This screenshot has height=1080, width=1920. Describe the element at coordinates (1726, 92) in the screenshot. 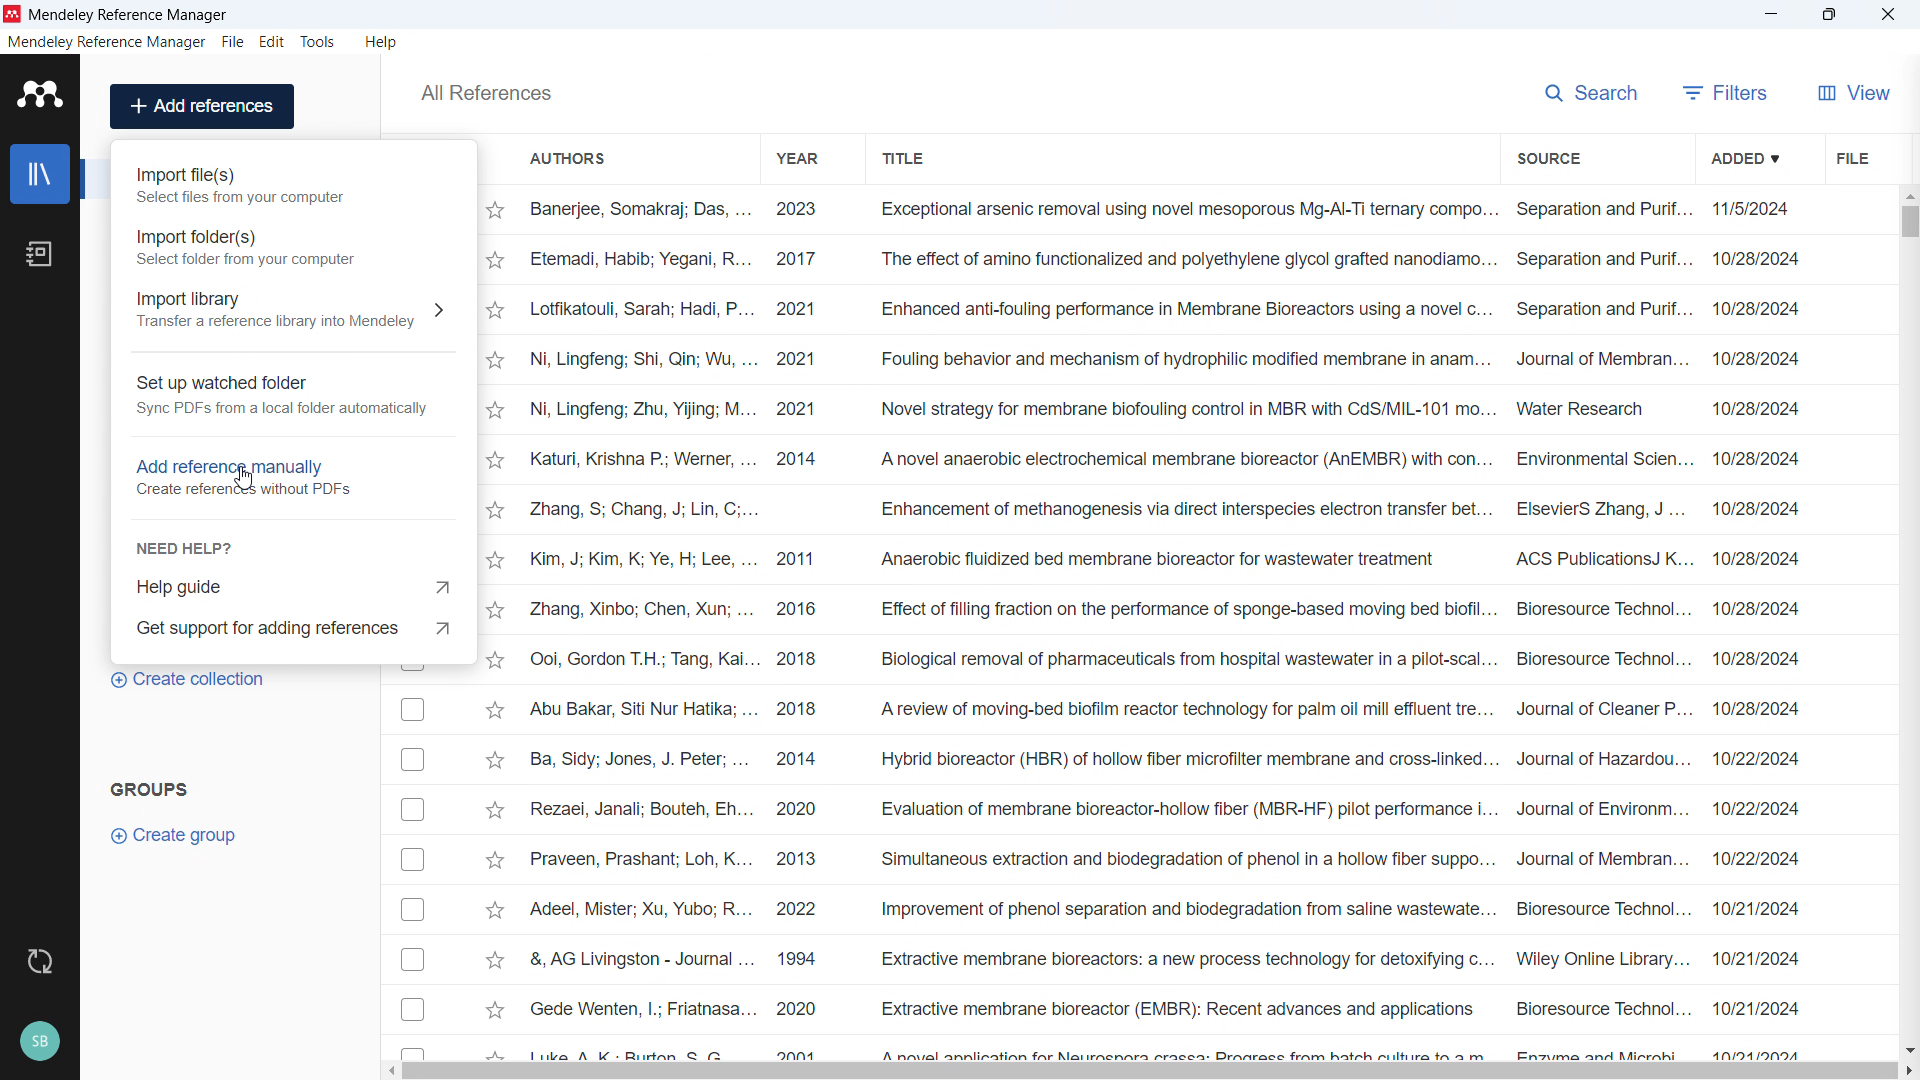

I see `filters` at that location.